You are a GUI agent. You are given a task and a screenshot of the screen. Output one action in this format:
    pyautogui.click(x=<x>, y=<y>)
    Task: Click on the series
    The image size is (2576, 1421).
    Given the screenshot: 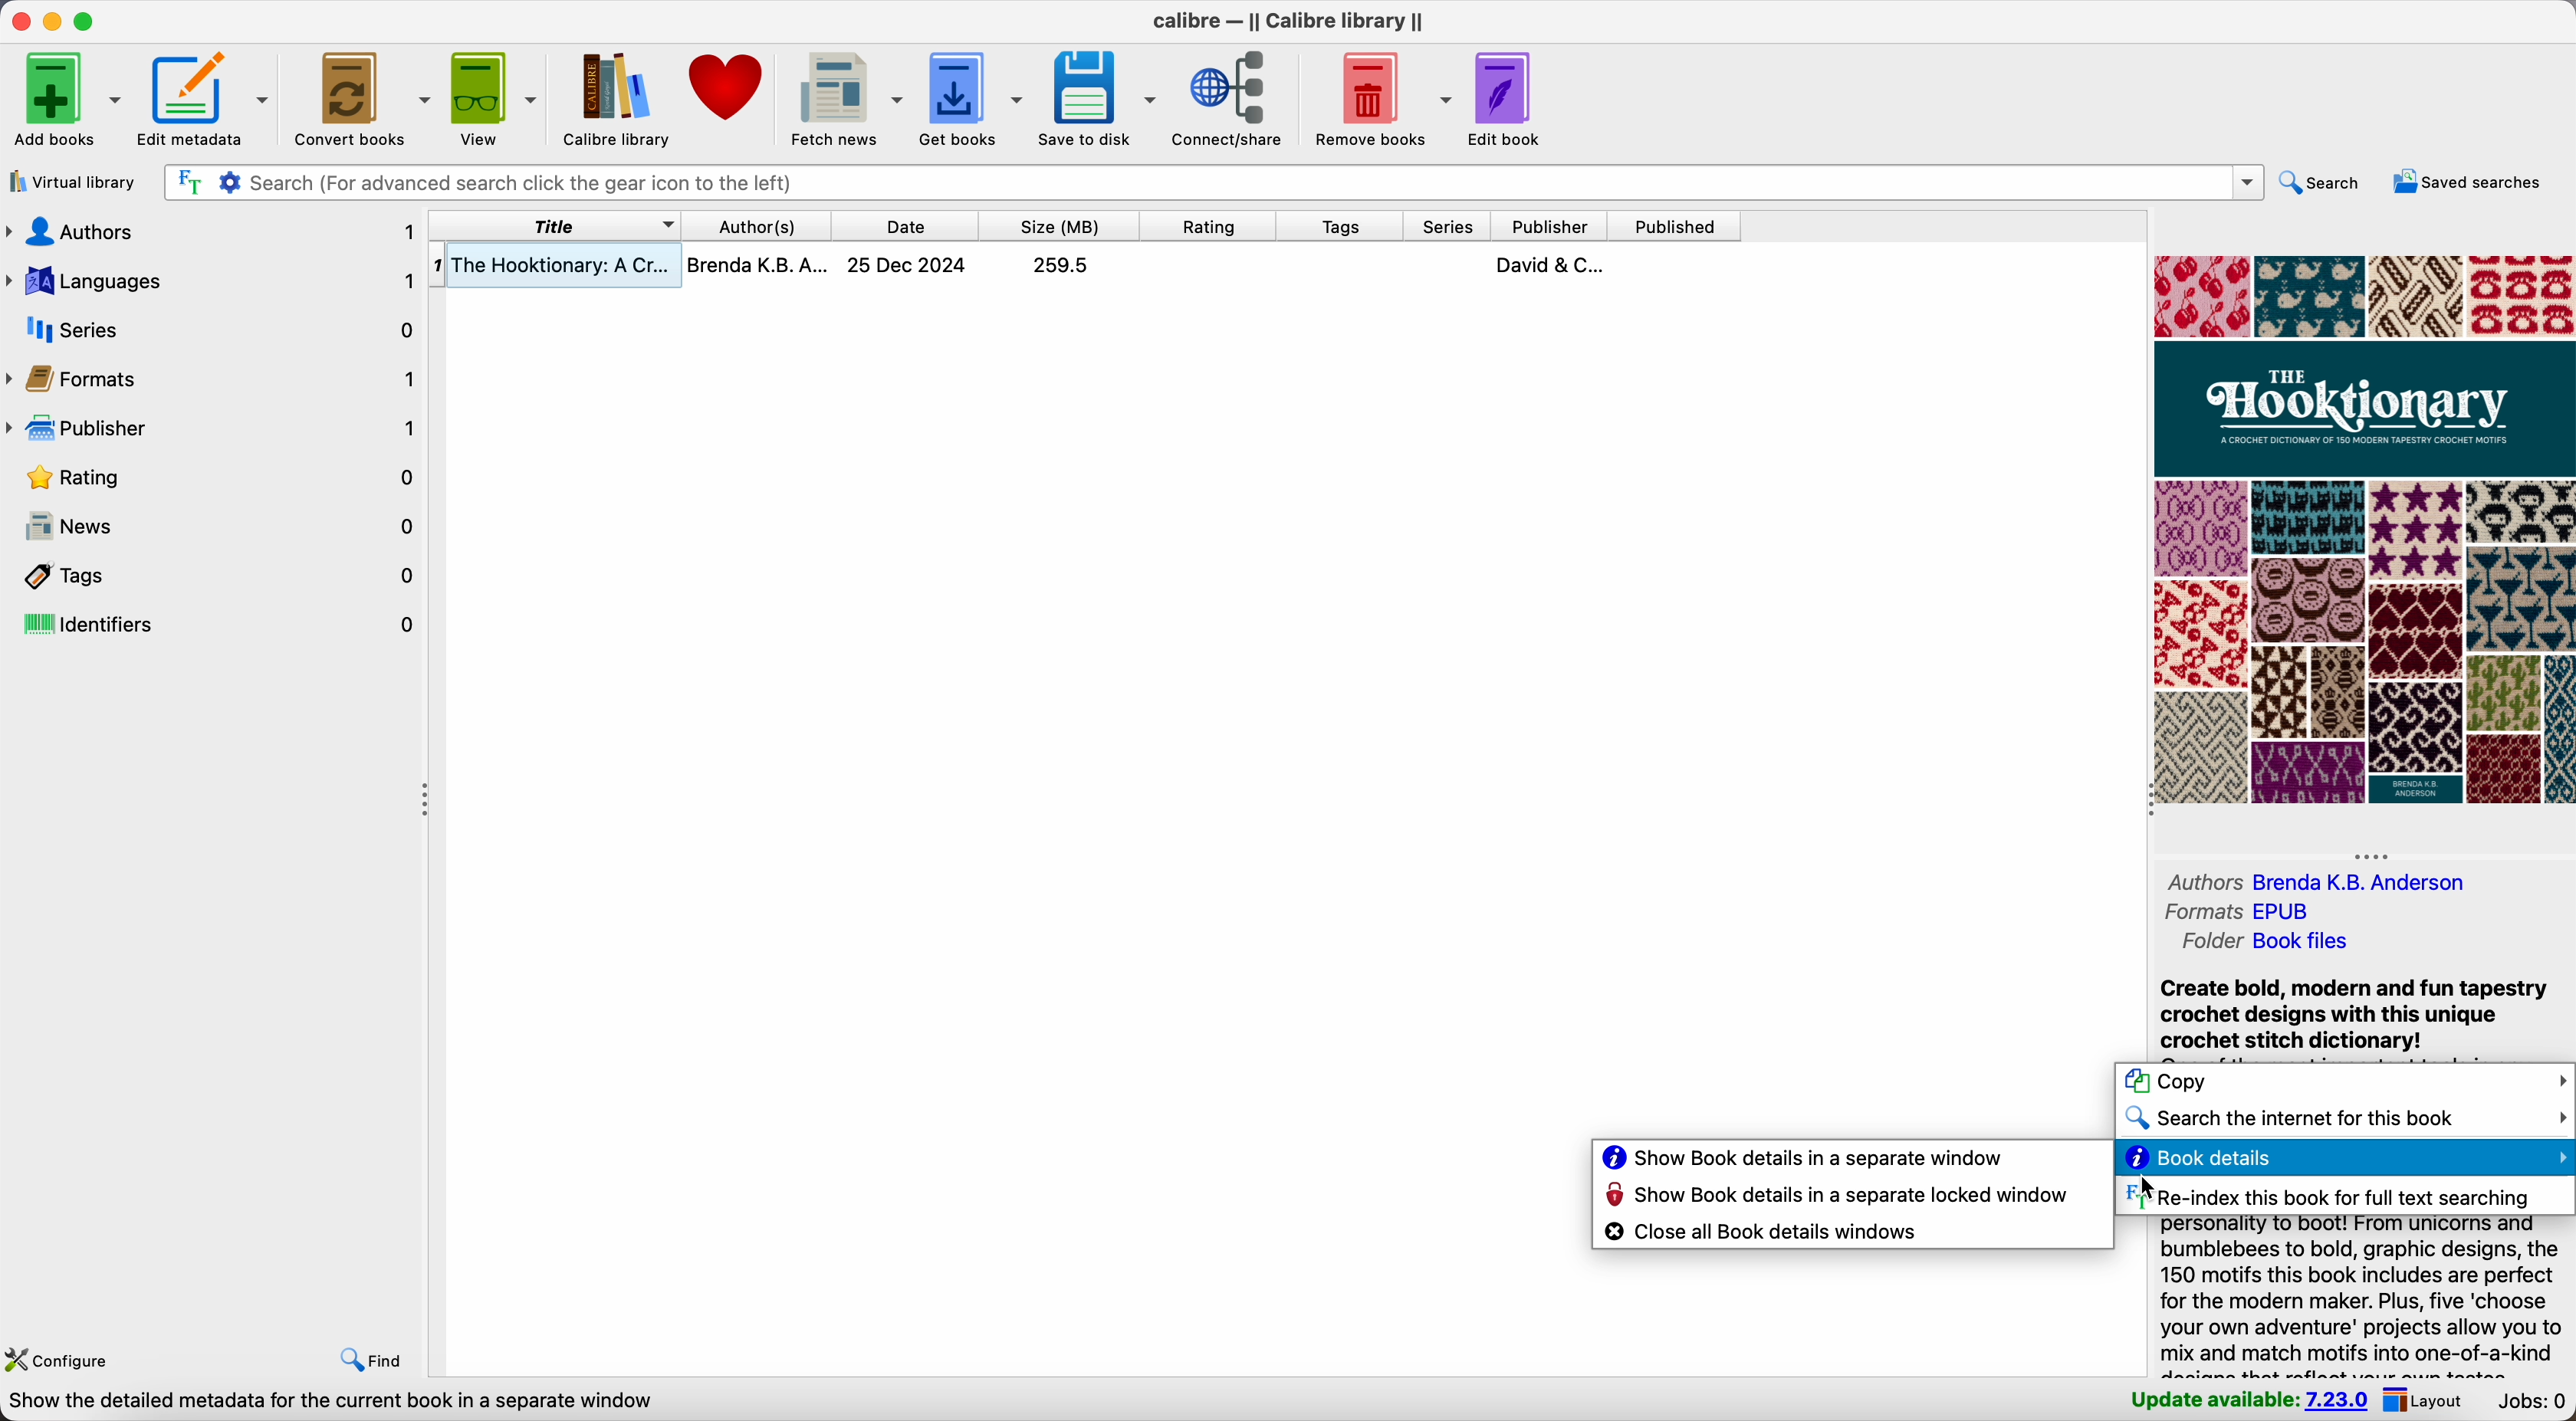 What is the action you would take?
    pyautogui.click(x=1444, y=226)
    